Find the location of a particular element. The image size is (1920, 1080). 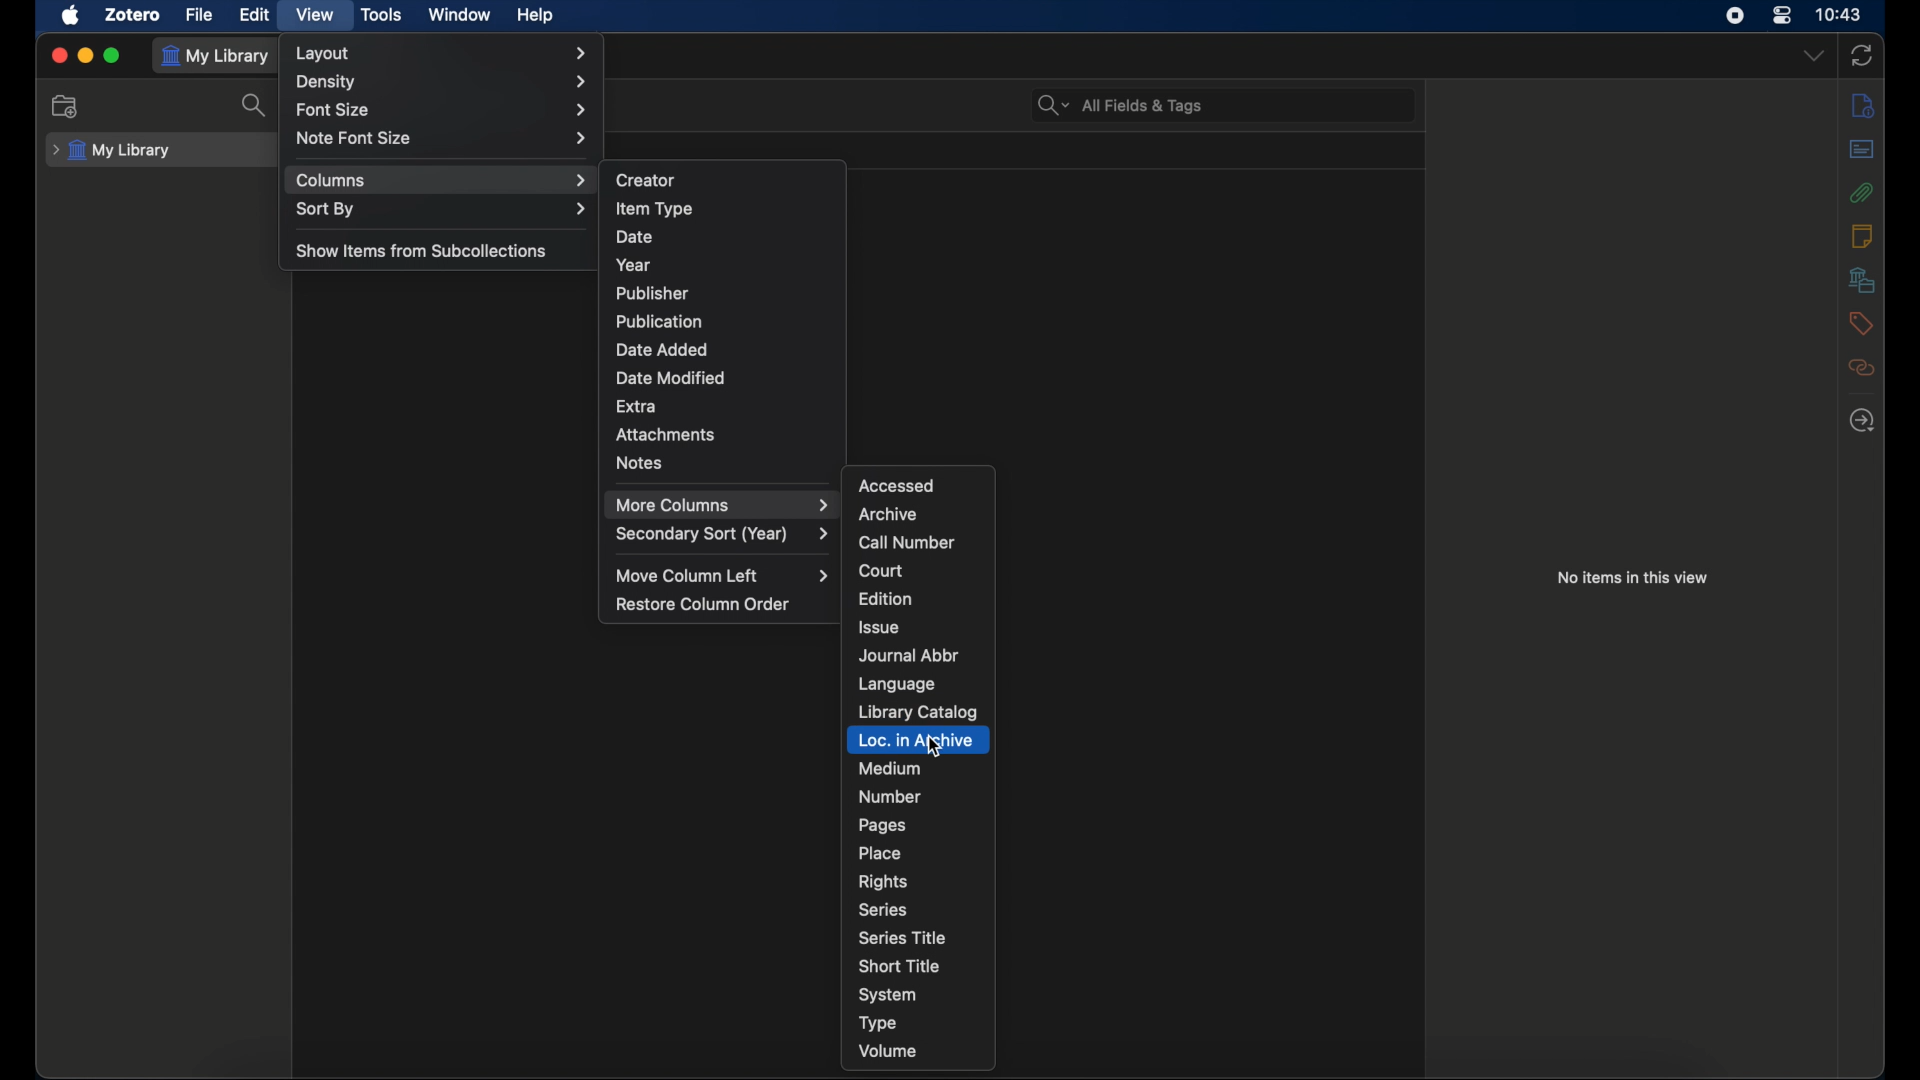

attachments is located at coordinates (666, 435).